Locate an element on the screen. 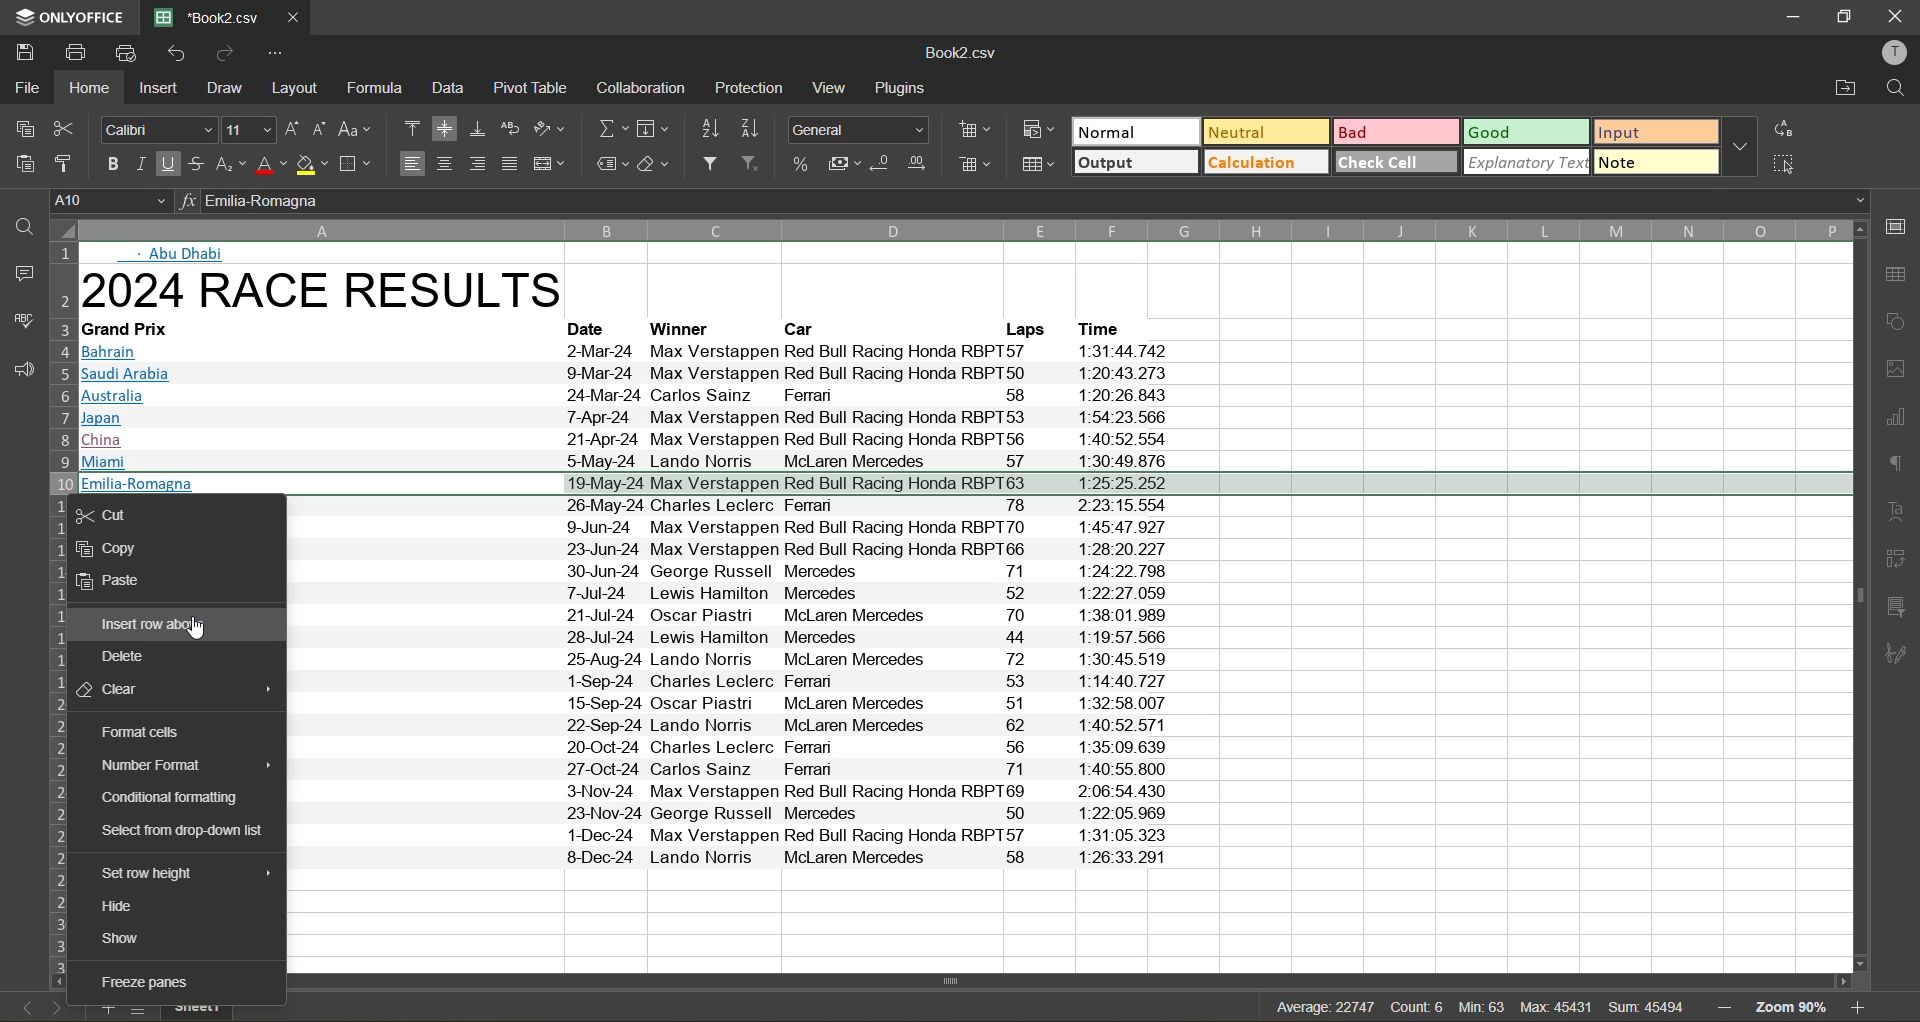 The width and height of the screenshot is (1920, 1022). select from drop down list is located at coordinates (176, 831).